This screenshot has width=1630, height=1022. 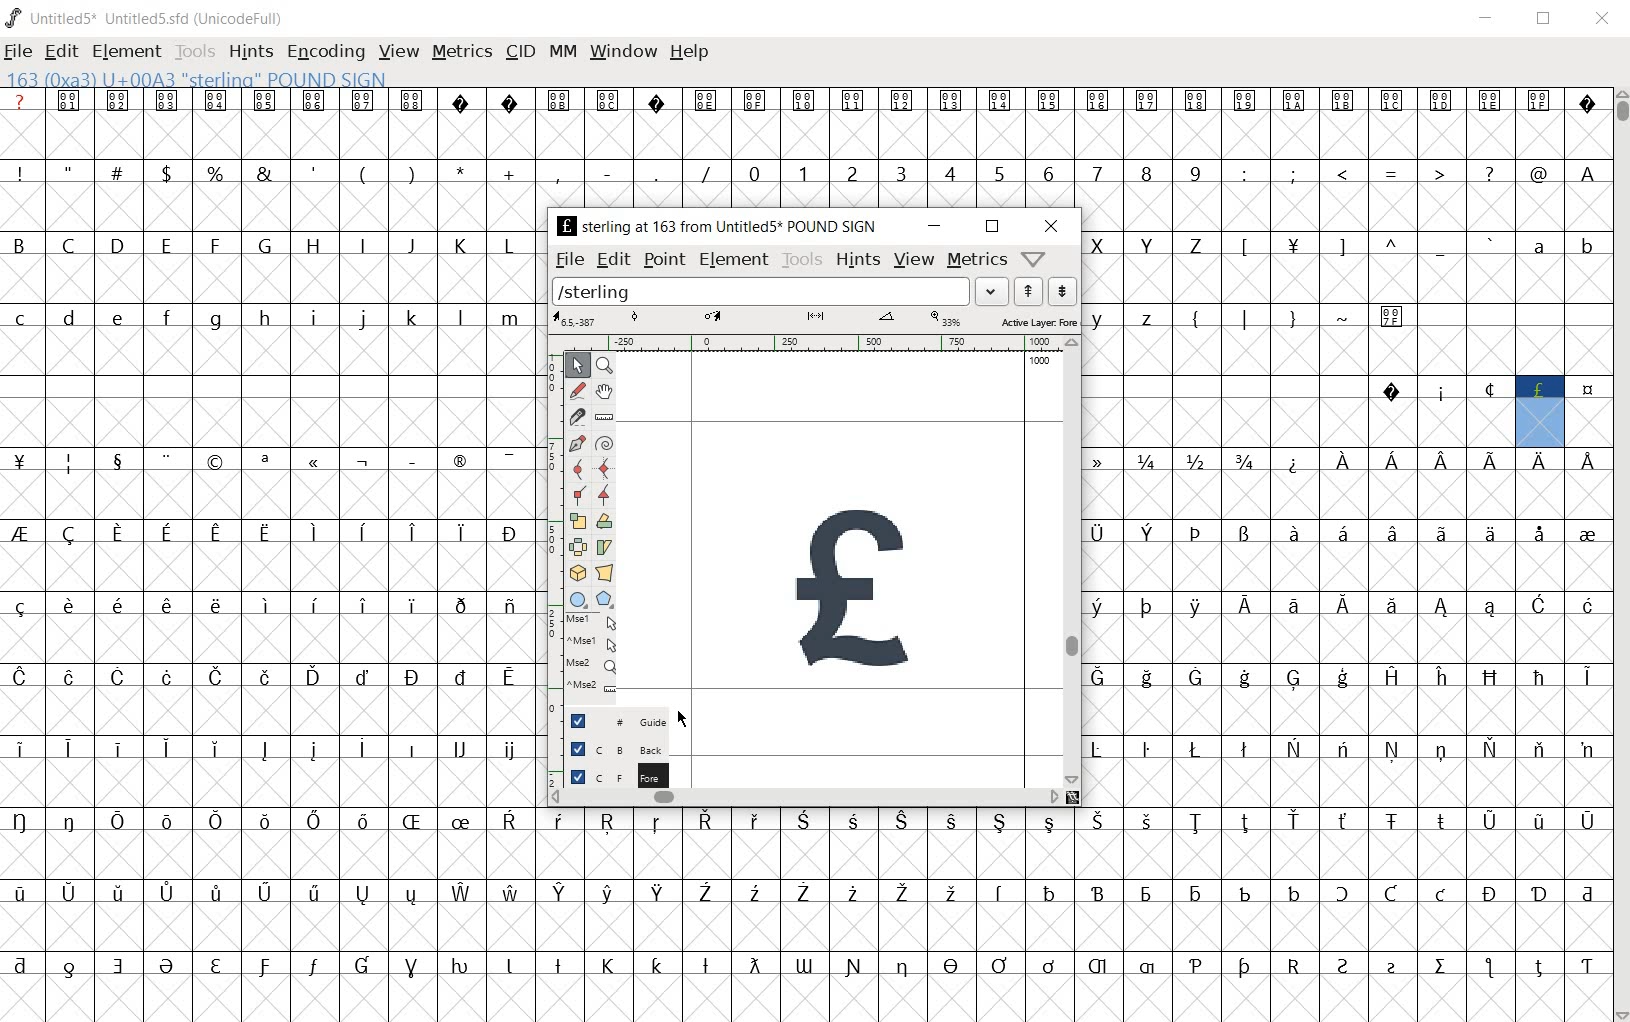 What do you see at coordinates (1344, 966) in the screenshot?
I see `Symbol` at bounding box center [1344, 966].